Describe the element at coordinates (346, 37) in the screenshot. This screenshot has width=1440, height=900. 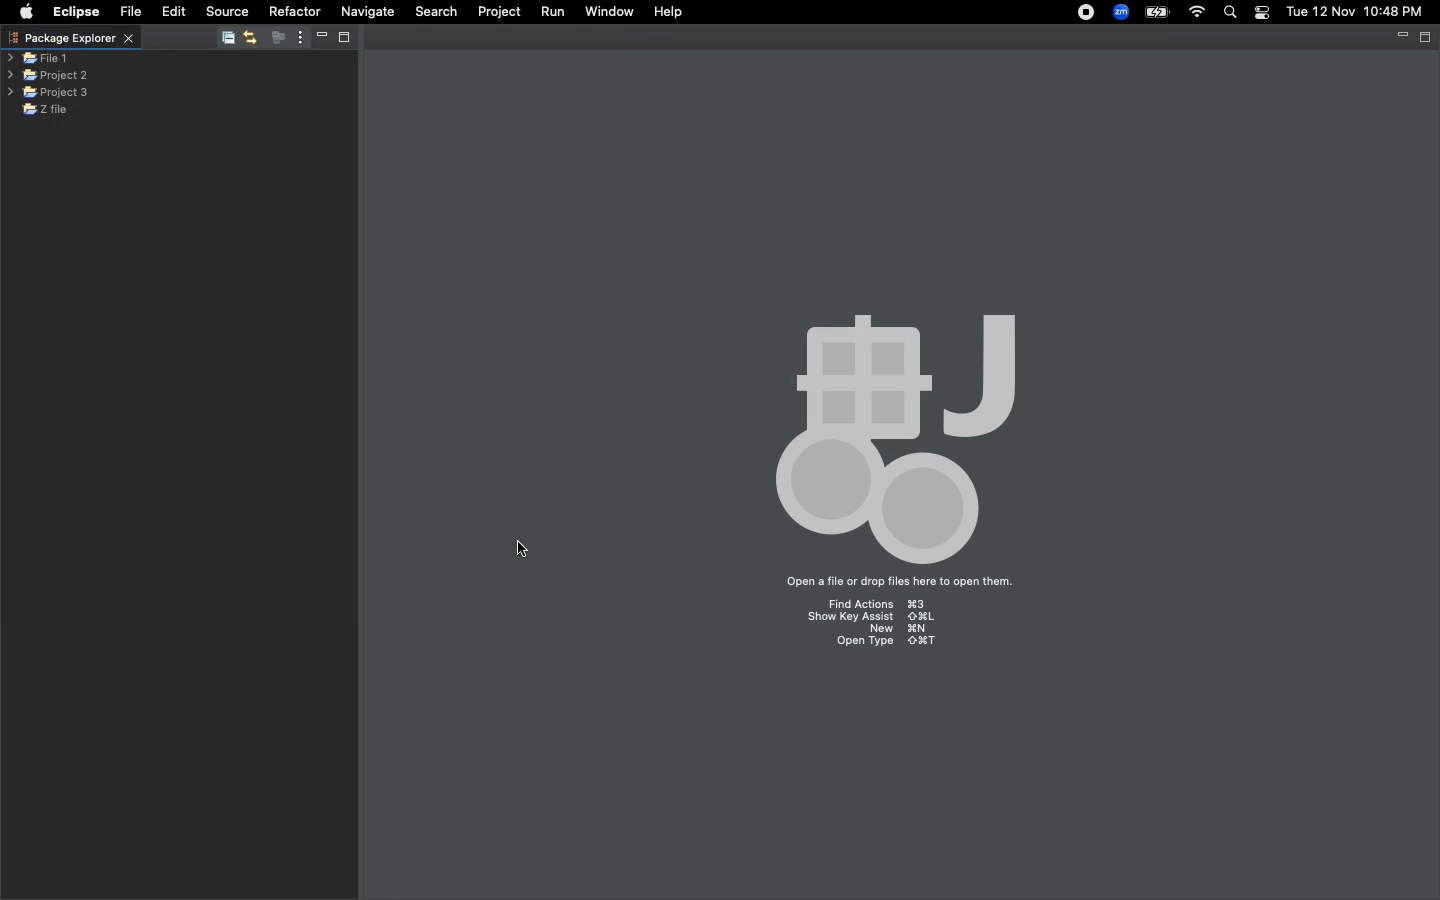
I see `Restore` at that location.